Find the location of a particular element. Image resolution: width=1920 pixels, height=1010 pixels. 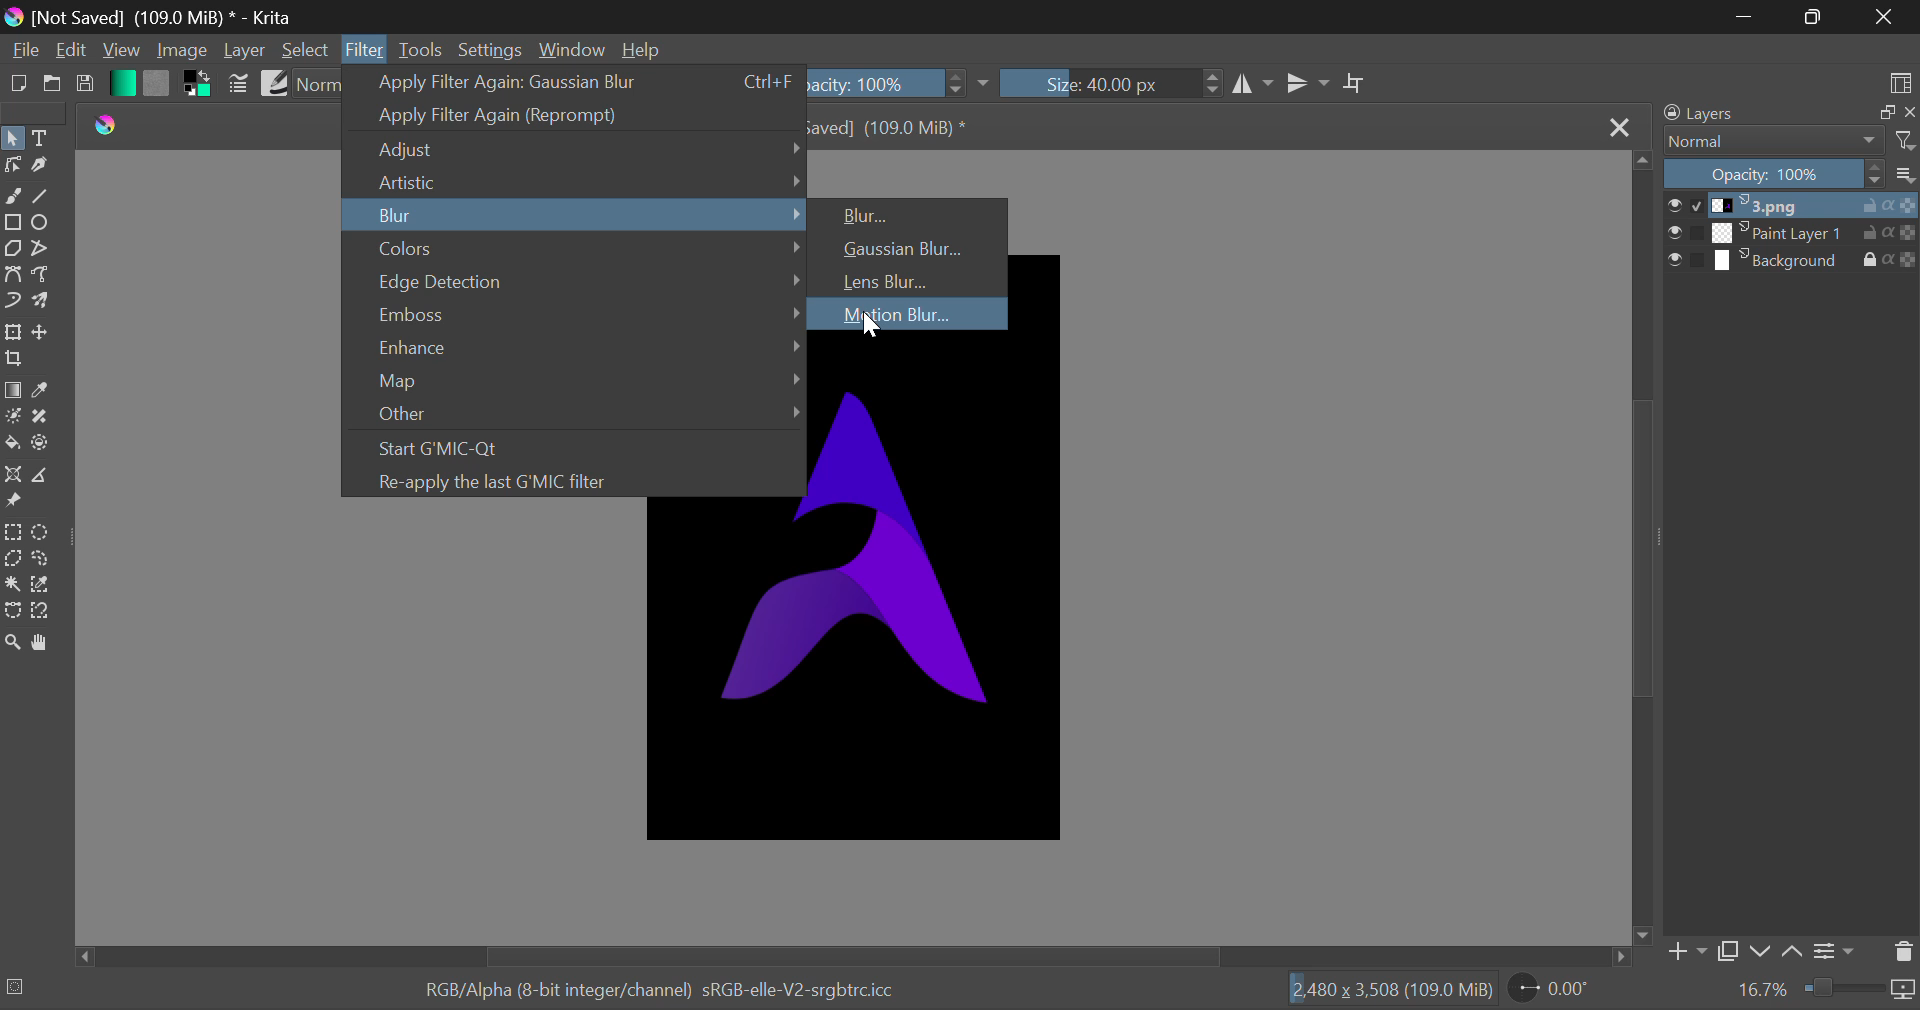

Edit is located at coordinates (72, 50).